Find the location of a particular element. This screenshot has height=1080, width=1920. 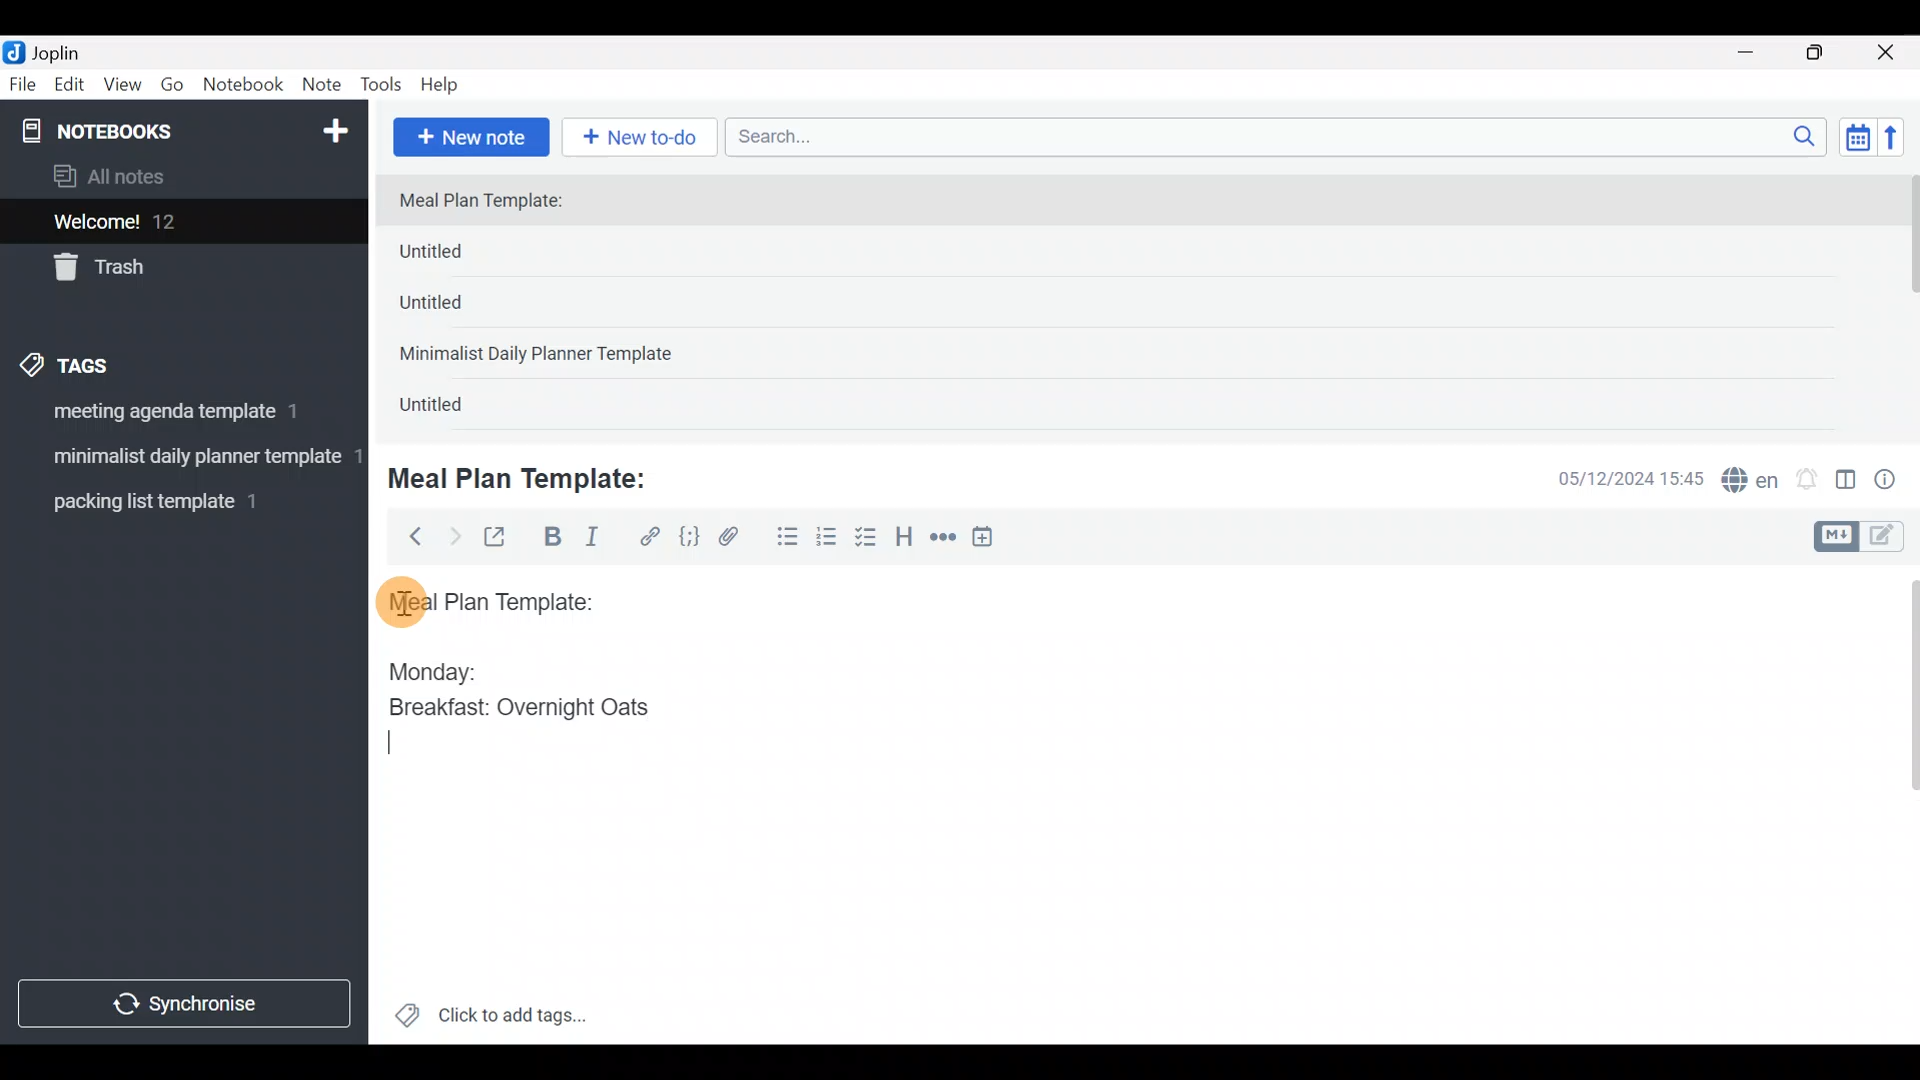

Close is located at coordinates (1889, 54).